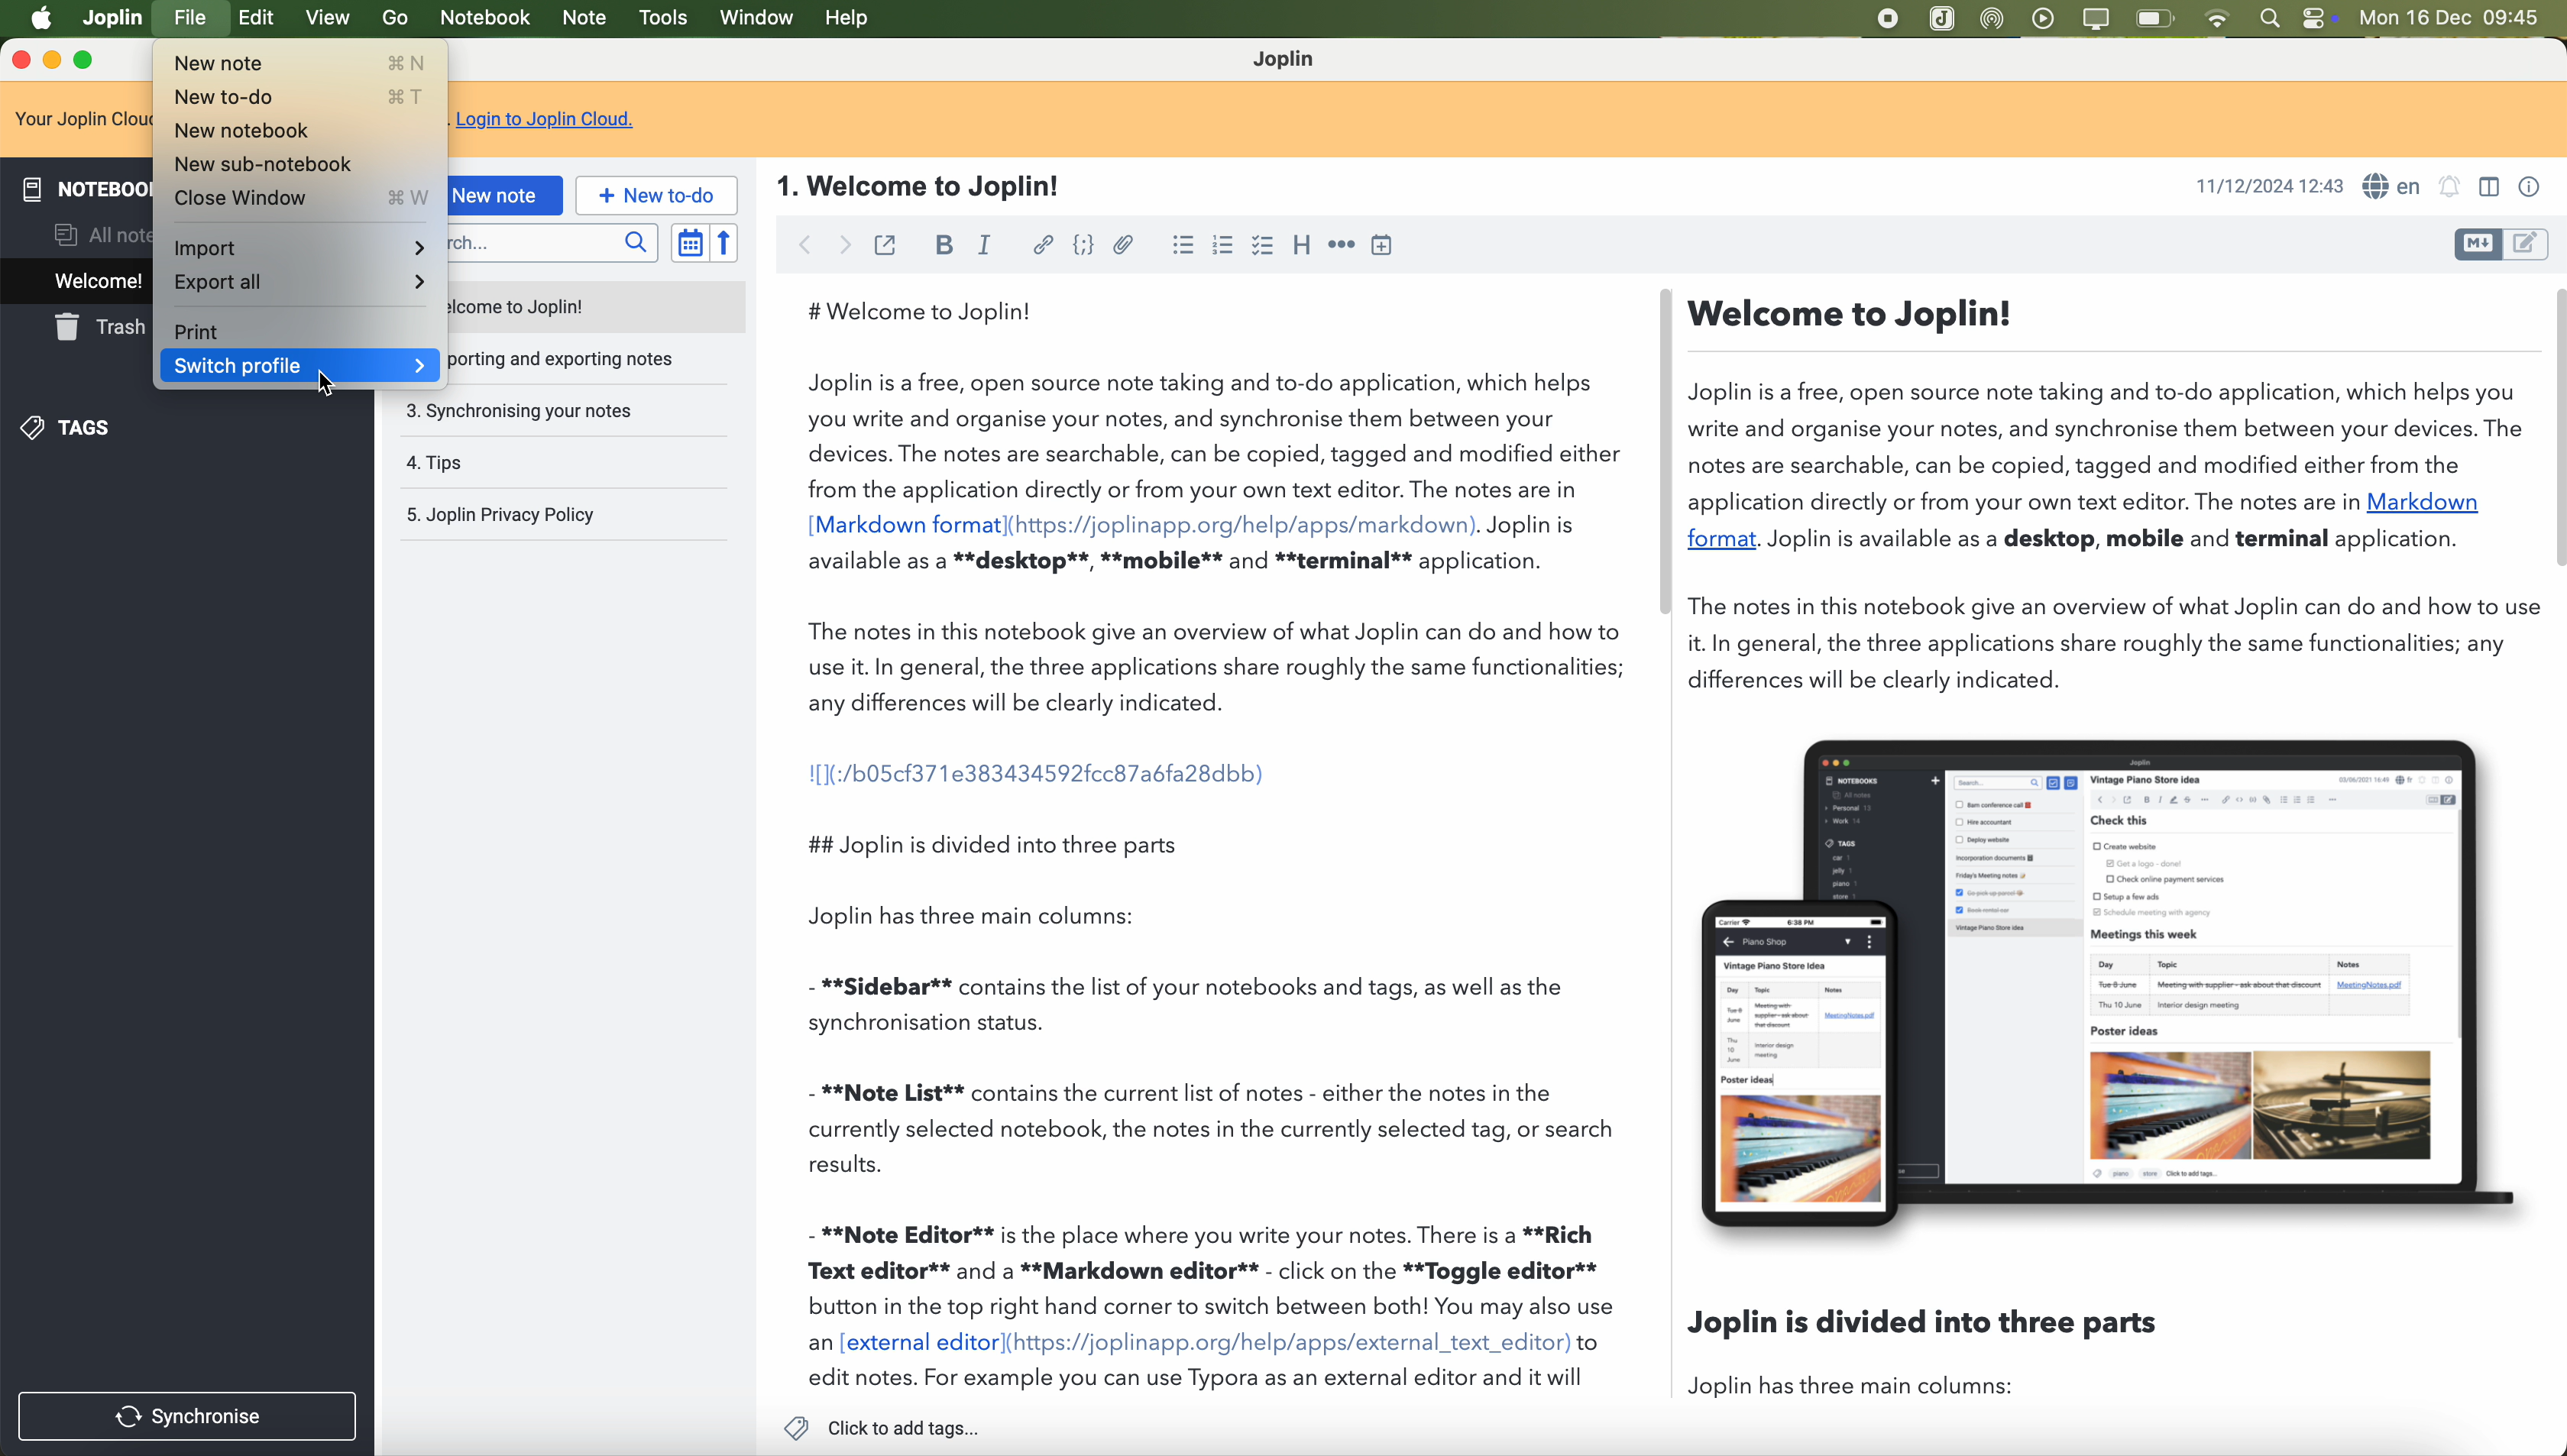  I want to click on Close Window, so click(300, 197).